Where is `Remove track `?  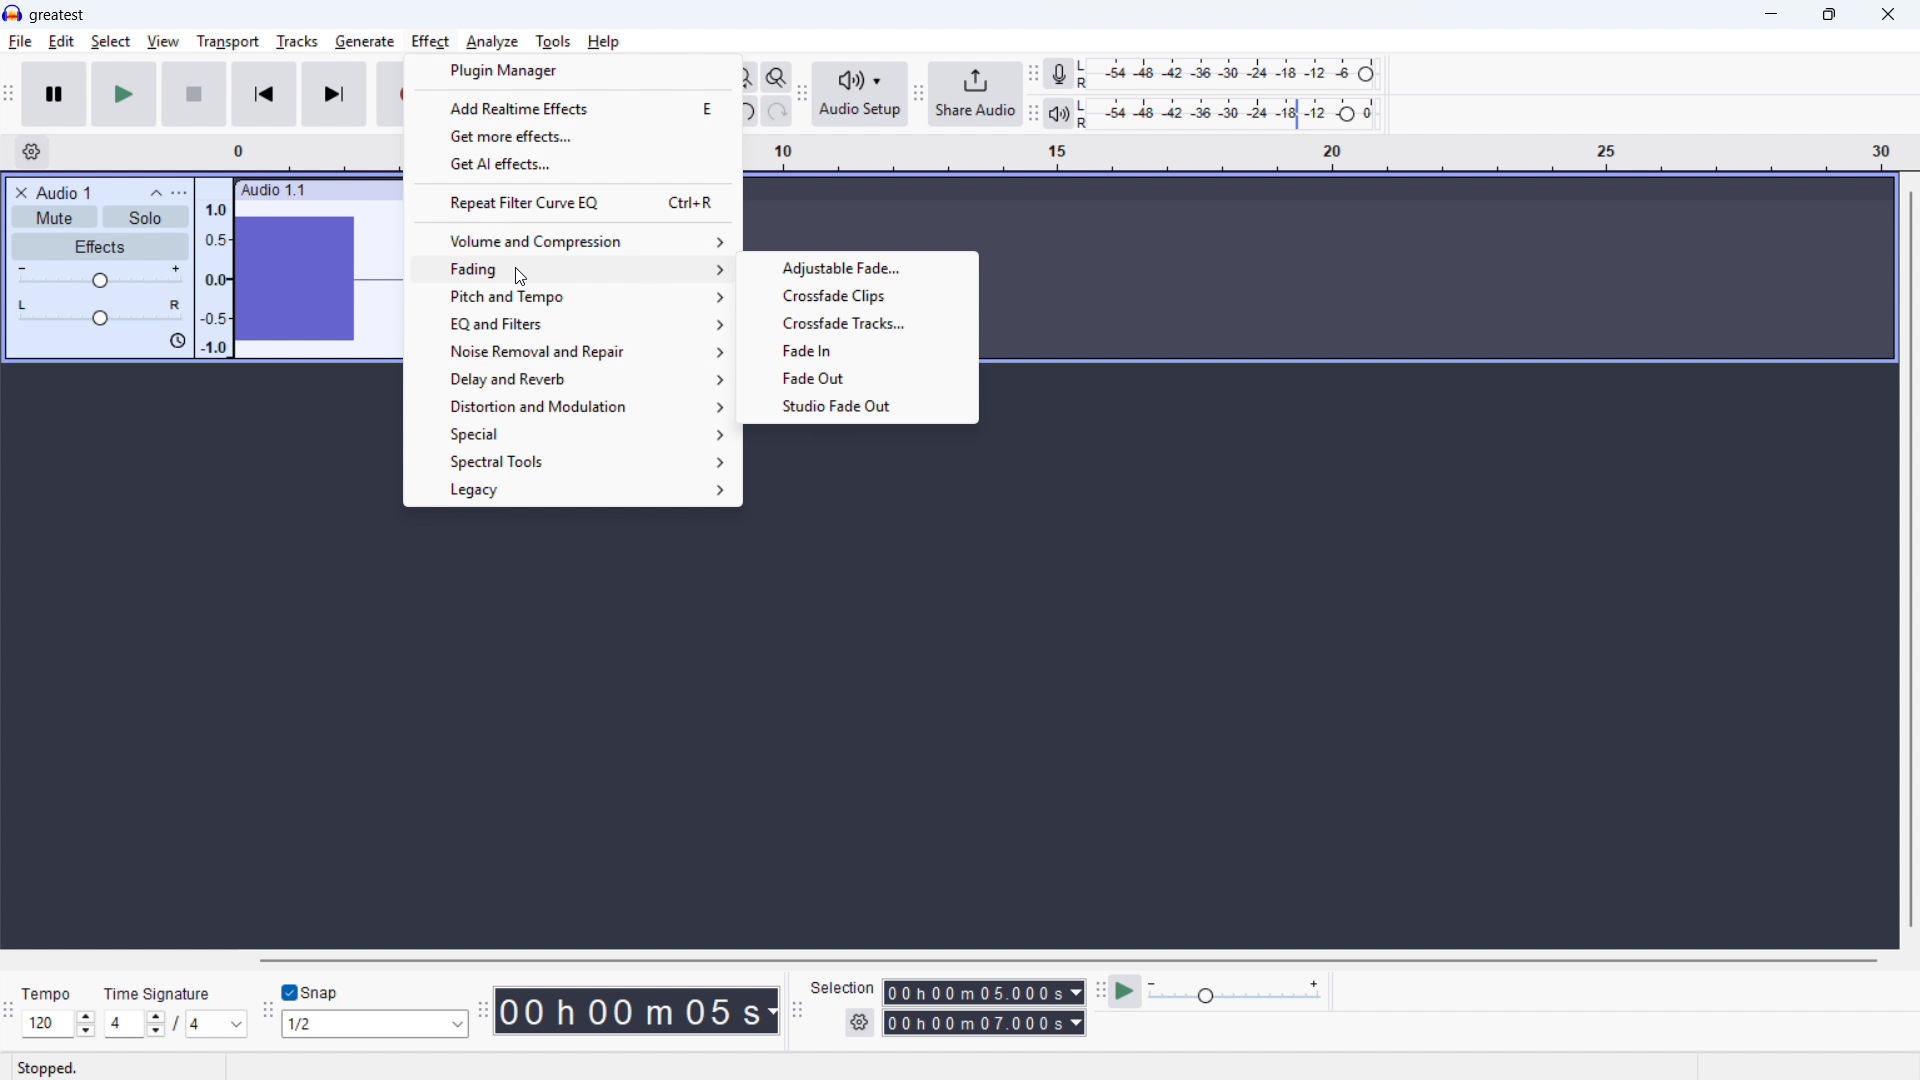 Remove track  is located at coordinates (22, 192).